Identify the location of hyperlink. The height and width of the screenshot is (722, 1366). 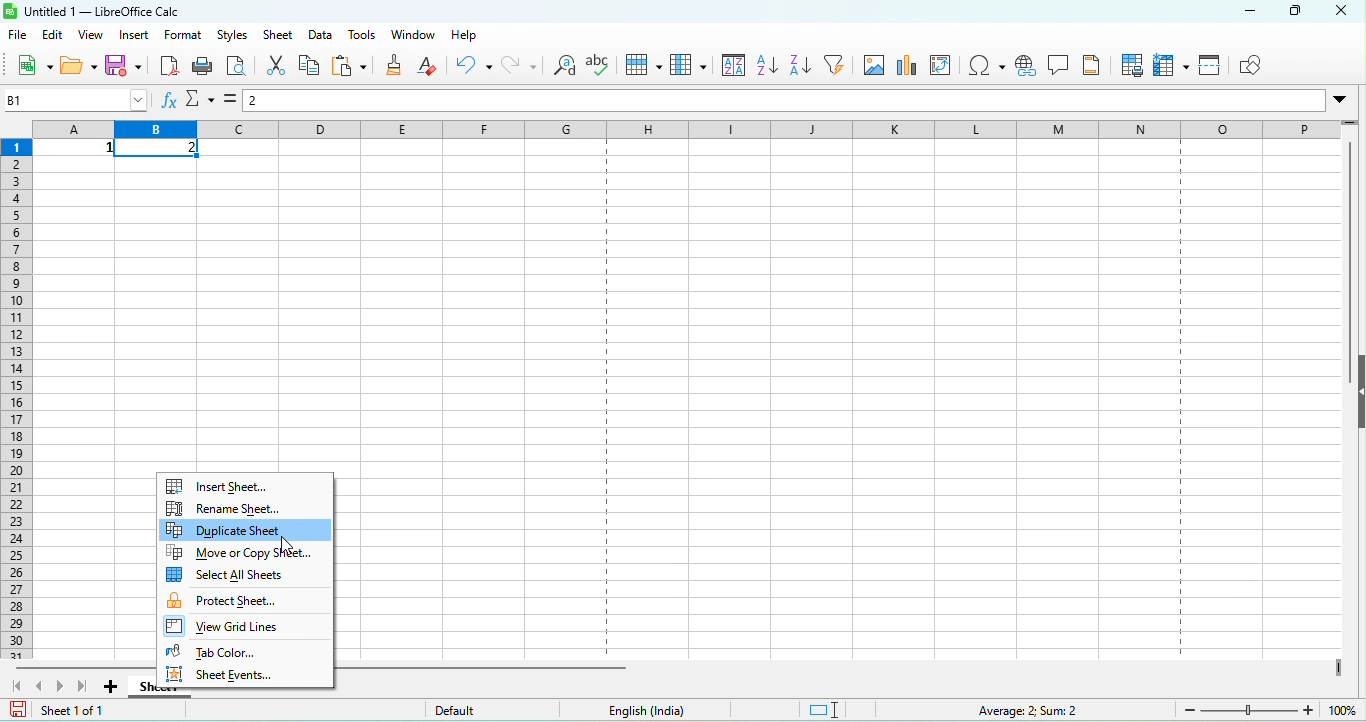
(1030, 68).